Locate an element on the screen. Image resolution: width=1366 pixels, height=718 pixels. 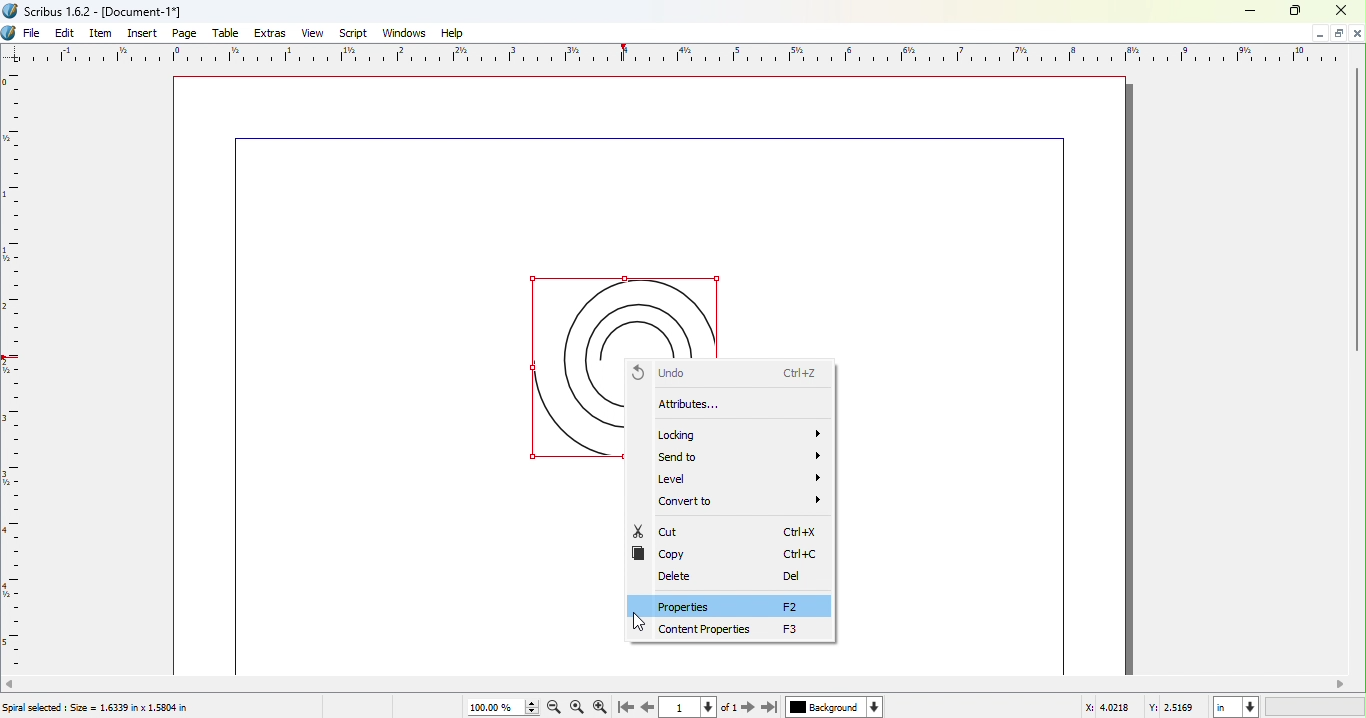
Close is located at coordinates (1342, 11).